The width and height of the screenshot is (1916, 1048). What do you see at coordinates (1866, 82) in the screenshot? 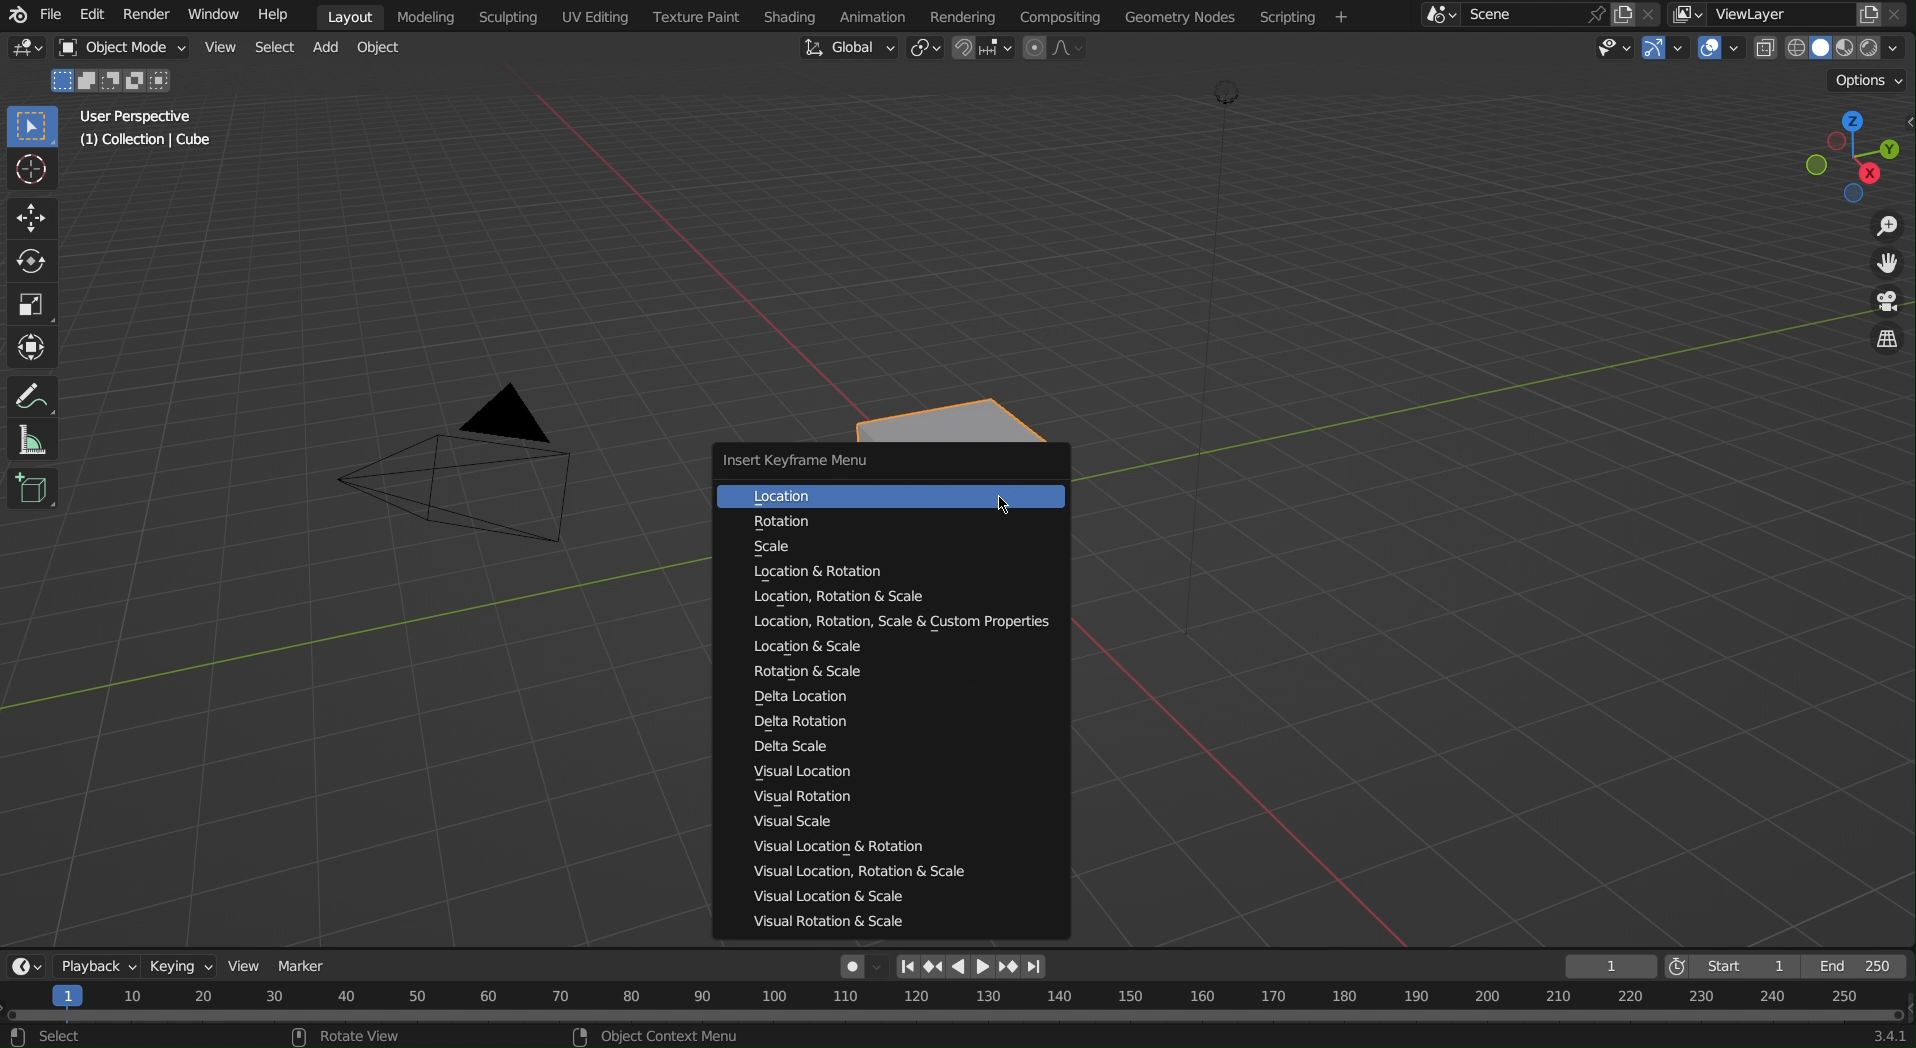
I see `Options` at bounding box center [1866, 82].